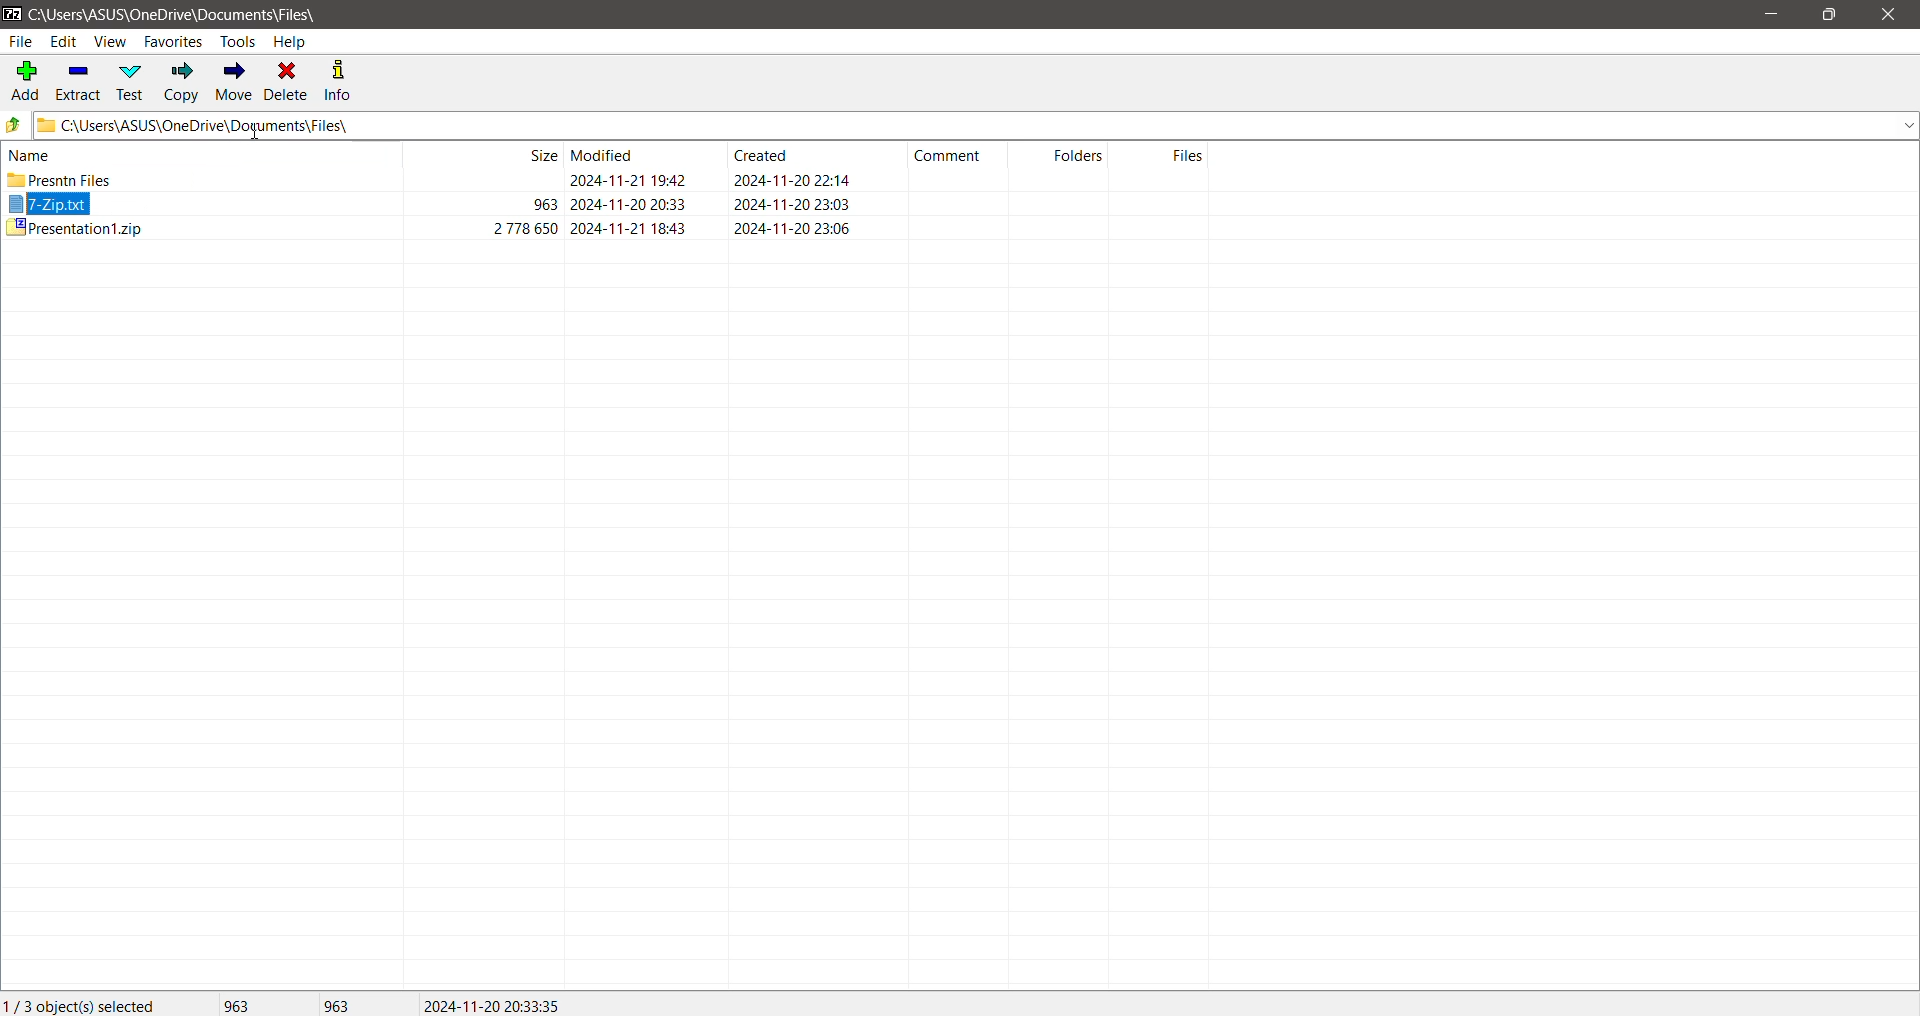 Image resolution: width=1920 pixels, height=1016 pixels. Describe the element at coordinates (543, 155) in the screenshot. I see `size` at that location.